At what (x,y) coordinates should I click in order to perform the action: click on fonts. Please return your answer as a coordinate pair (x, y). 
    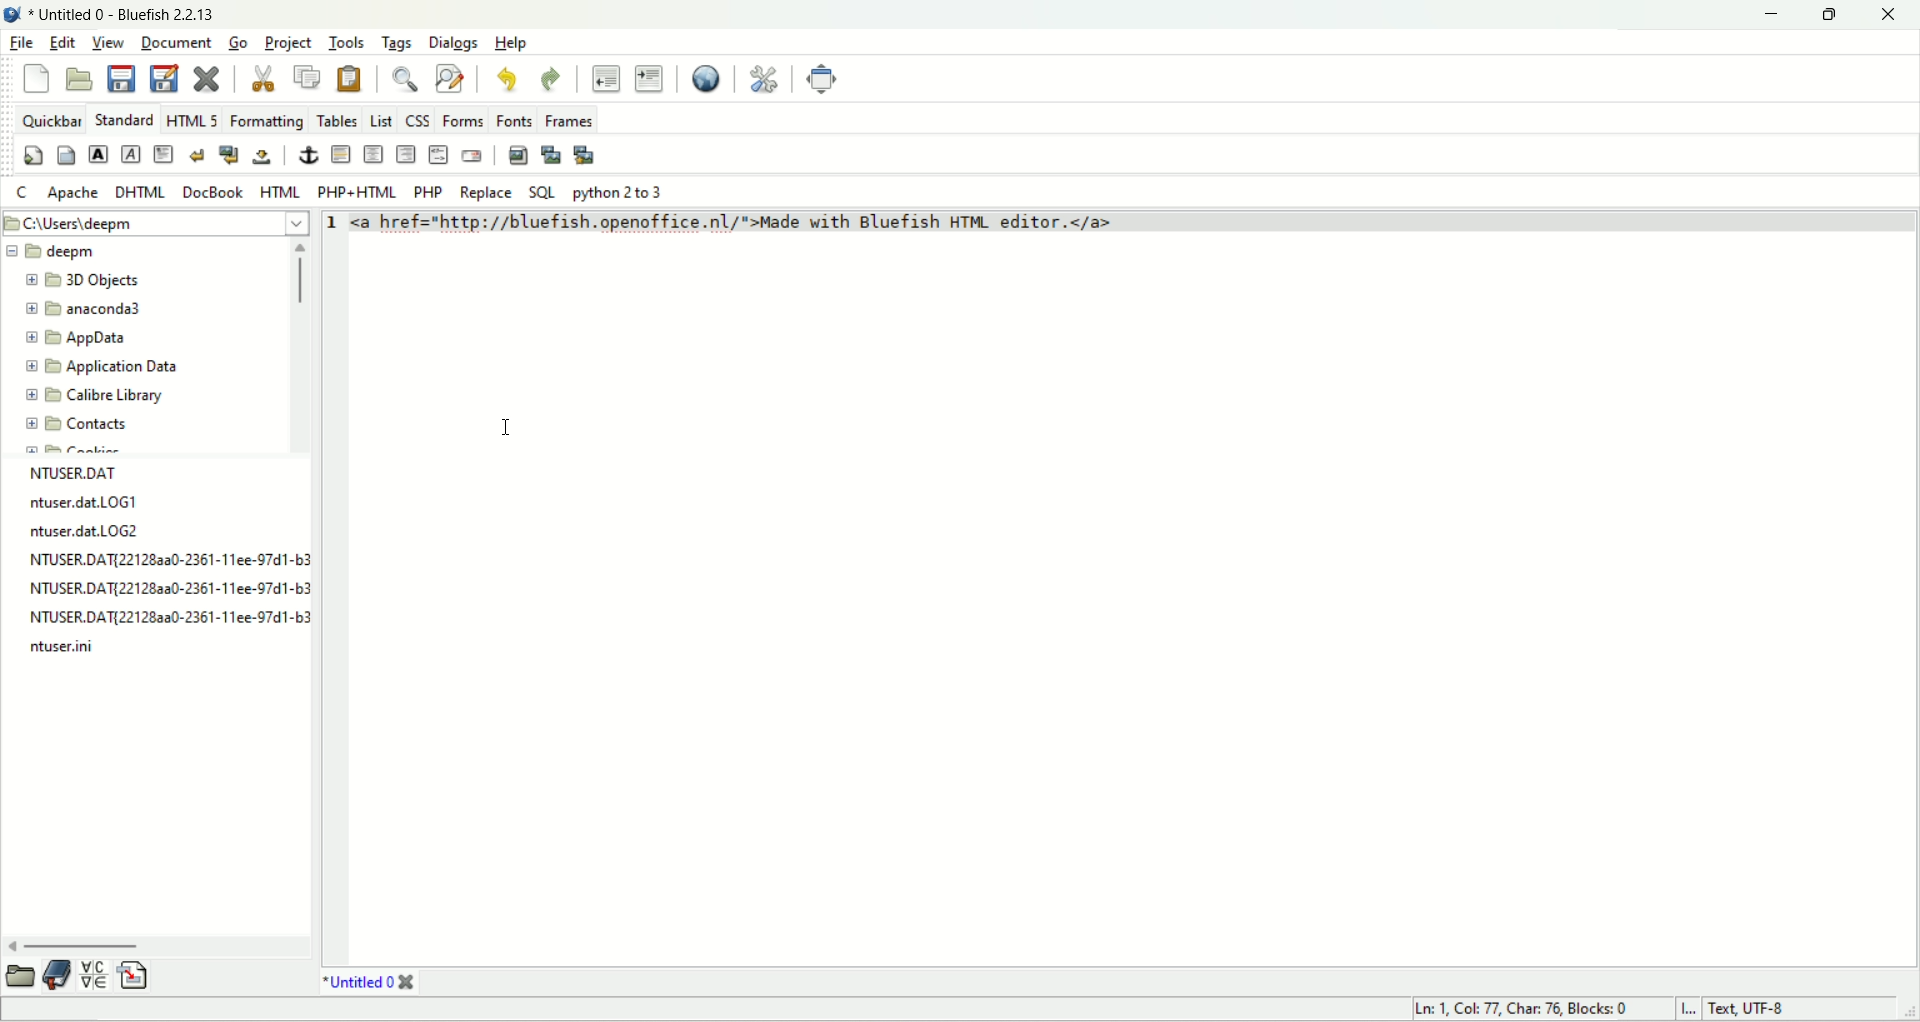
    Looking at the image, I should click on (513, 120).